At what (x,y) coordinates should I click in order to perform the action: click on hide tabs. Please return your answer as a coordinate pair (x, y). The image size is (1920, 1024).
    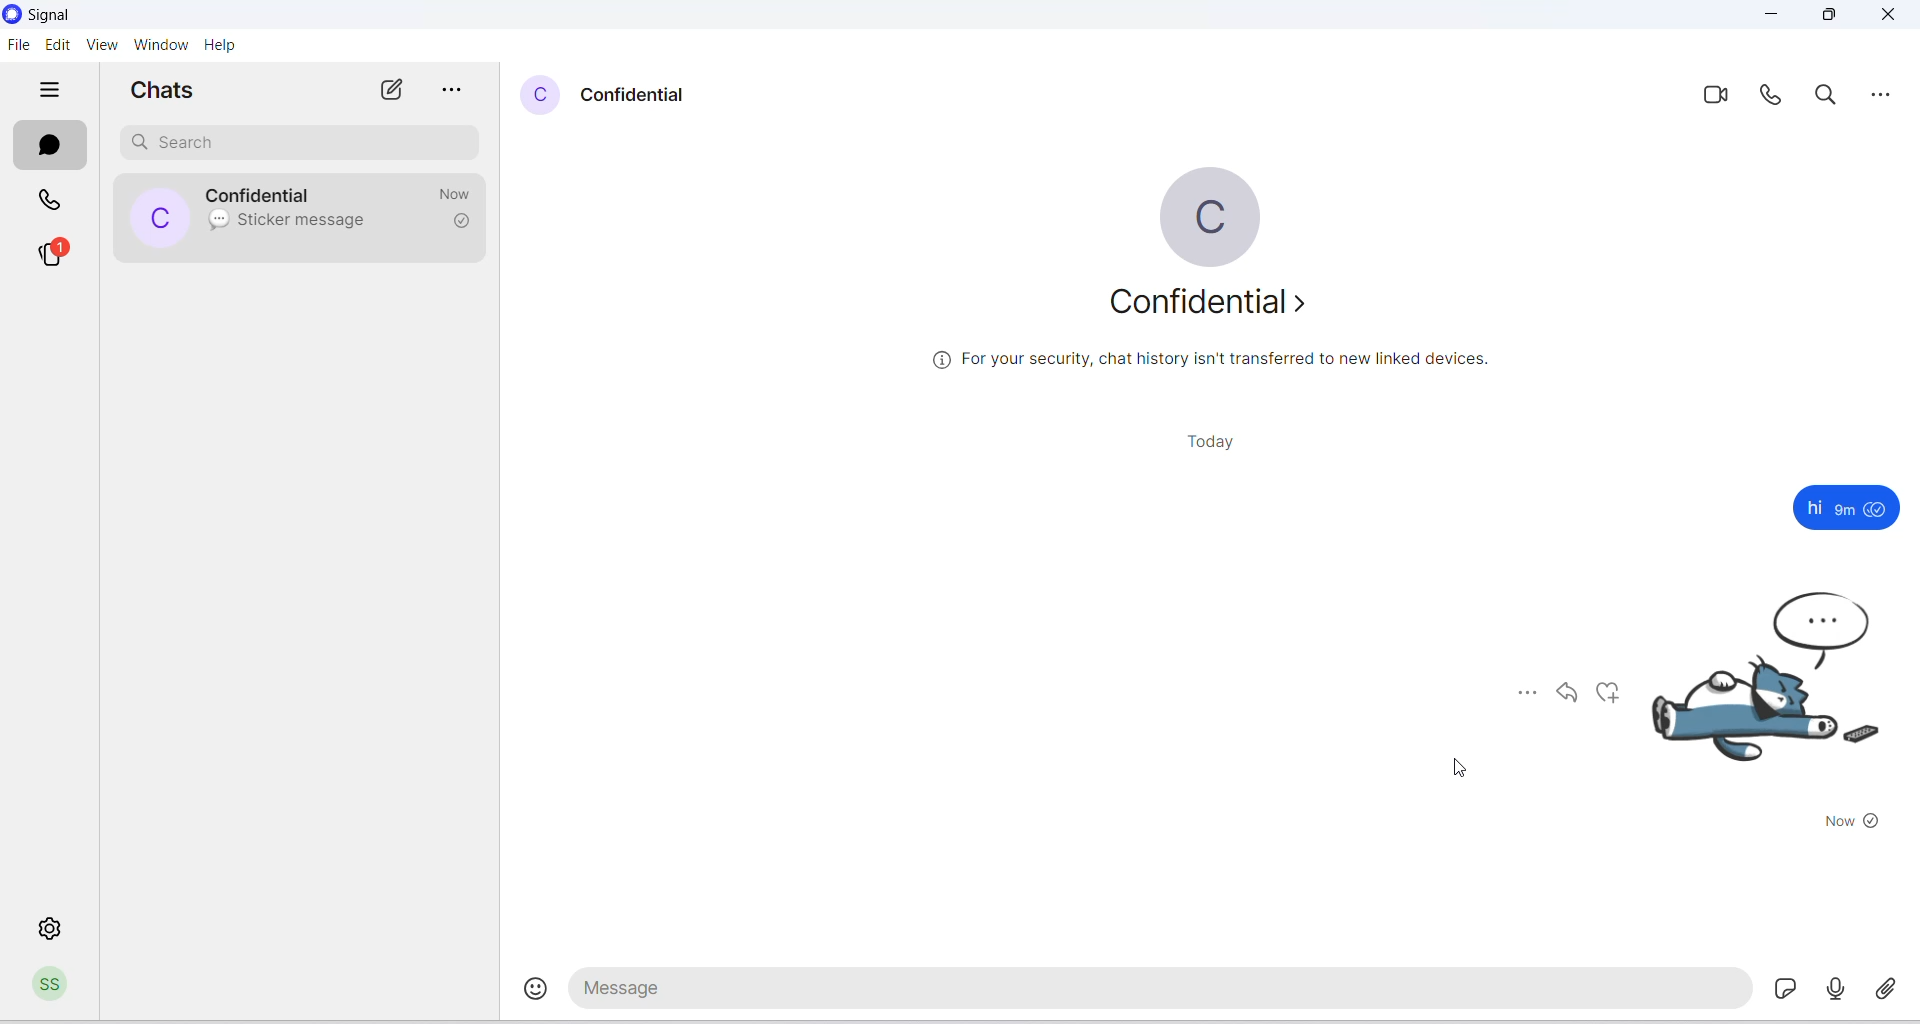
    Looking at the image, I should click on (51, 91).